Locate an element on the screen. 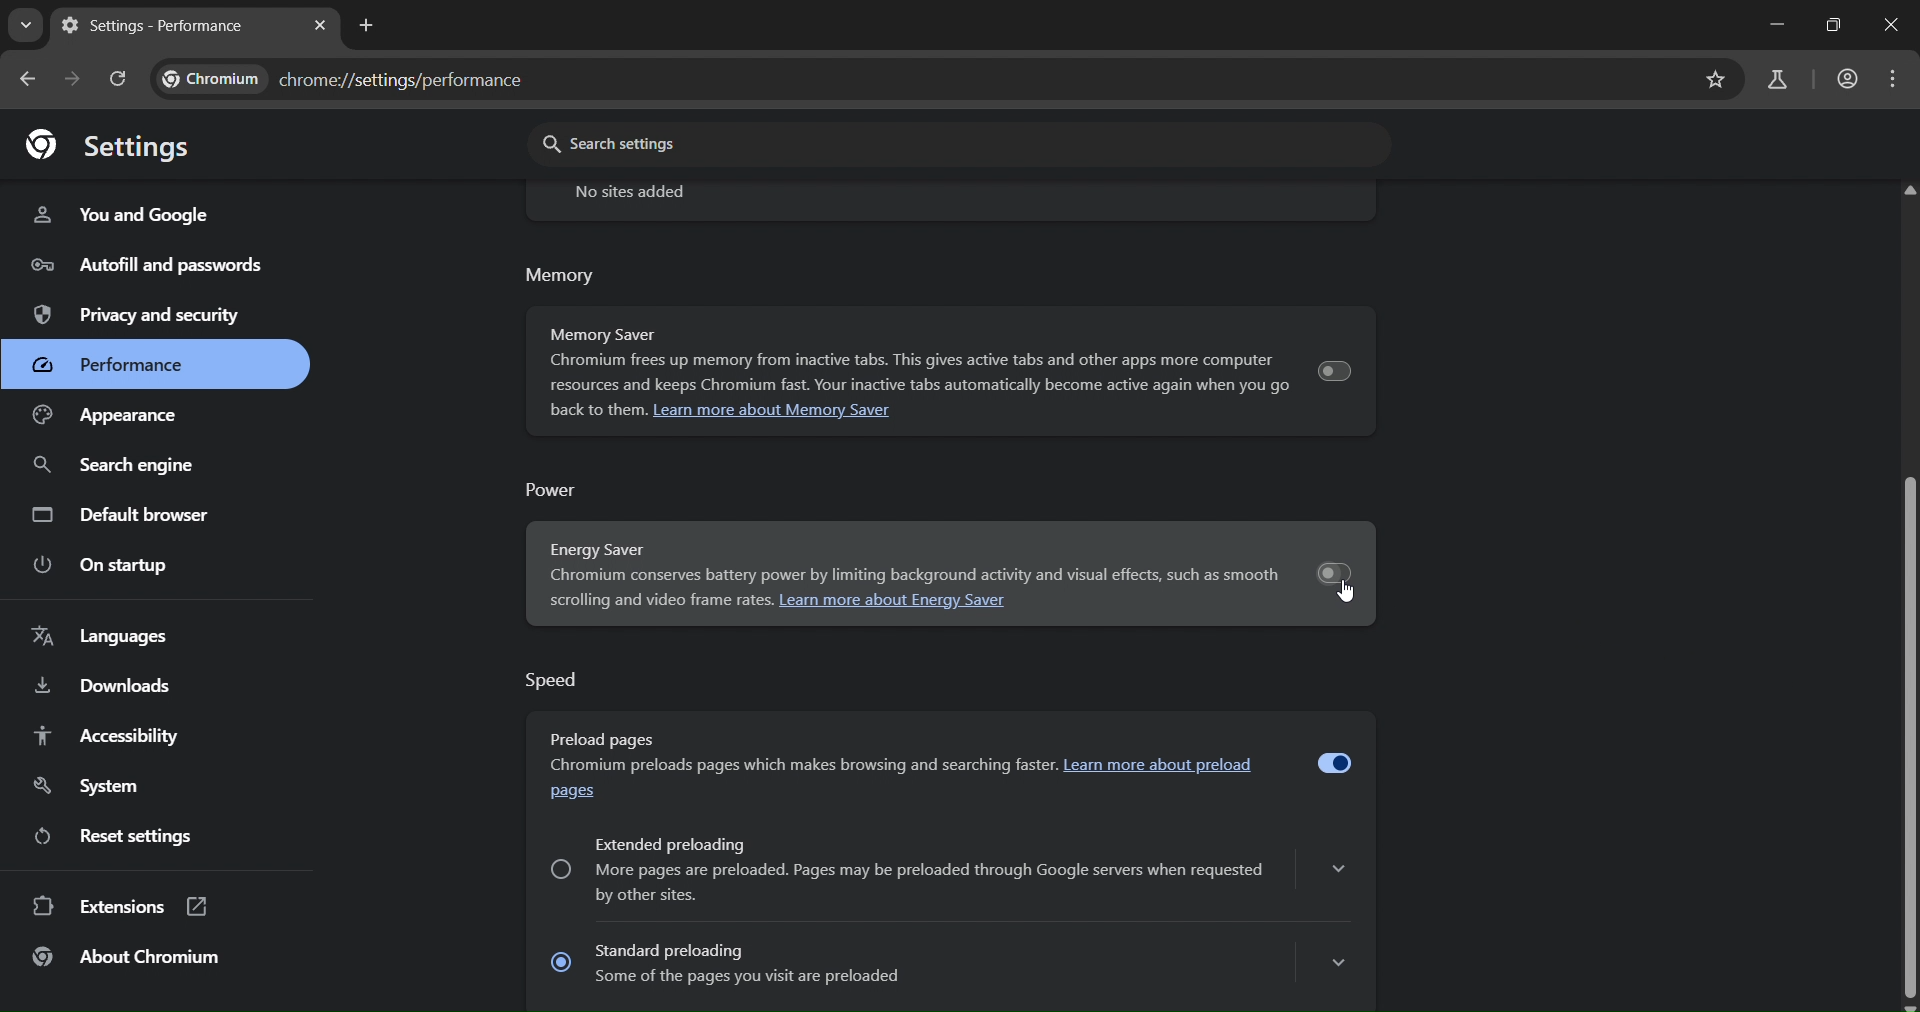 Image resolution: width=1920 pixels, height=1012 pixels. chormium preloads pages which make browsing faster is located at coordinates (794, 765).